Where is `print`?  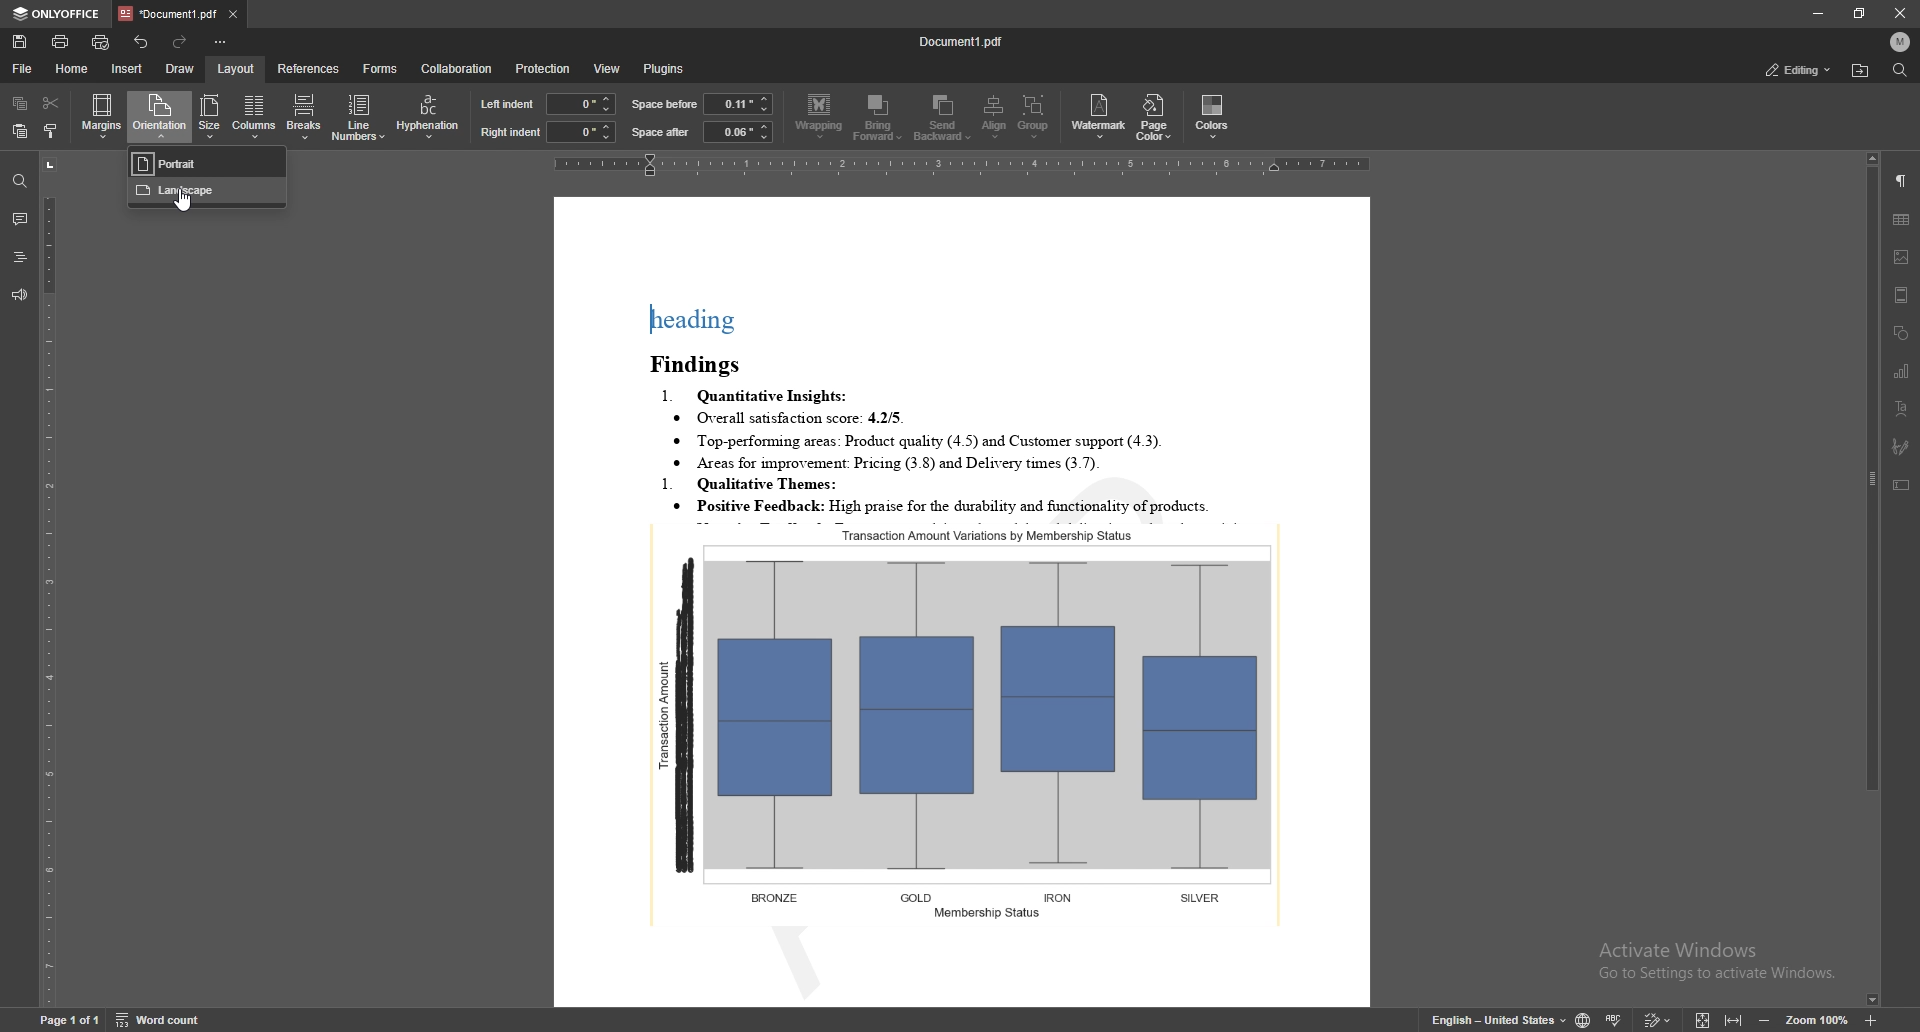
print is located at coordinates (62, 42).